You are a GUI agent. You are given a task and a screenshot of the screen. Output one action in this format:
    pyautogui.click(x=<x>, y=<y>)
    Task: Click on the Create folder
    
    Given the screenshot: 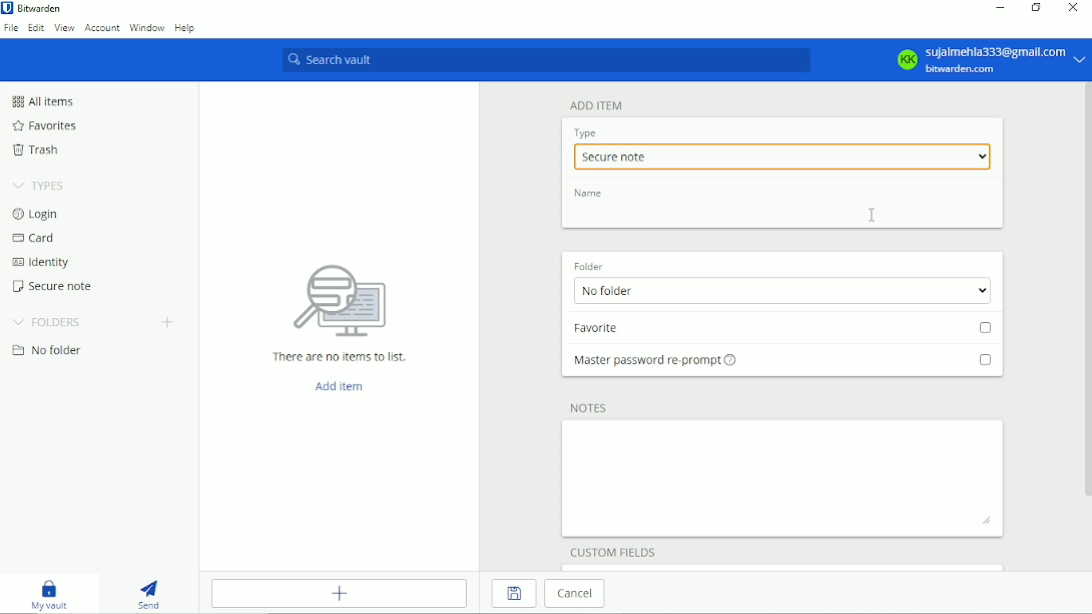 What is the action you would take?
    pyautogui.click(x=167, y=321)
    